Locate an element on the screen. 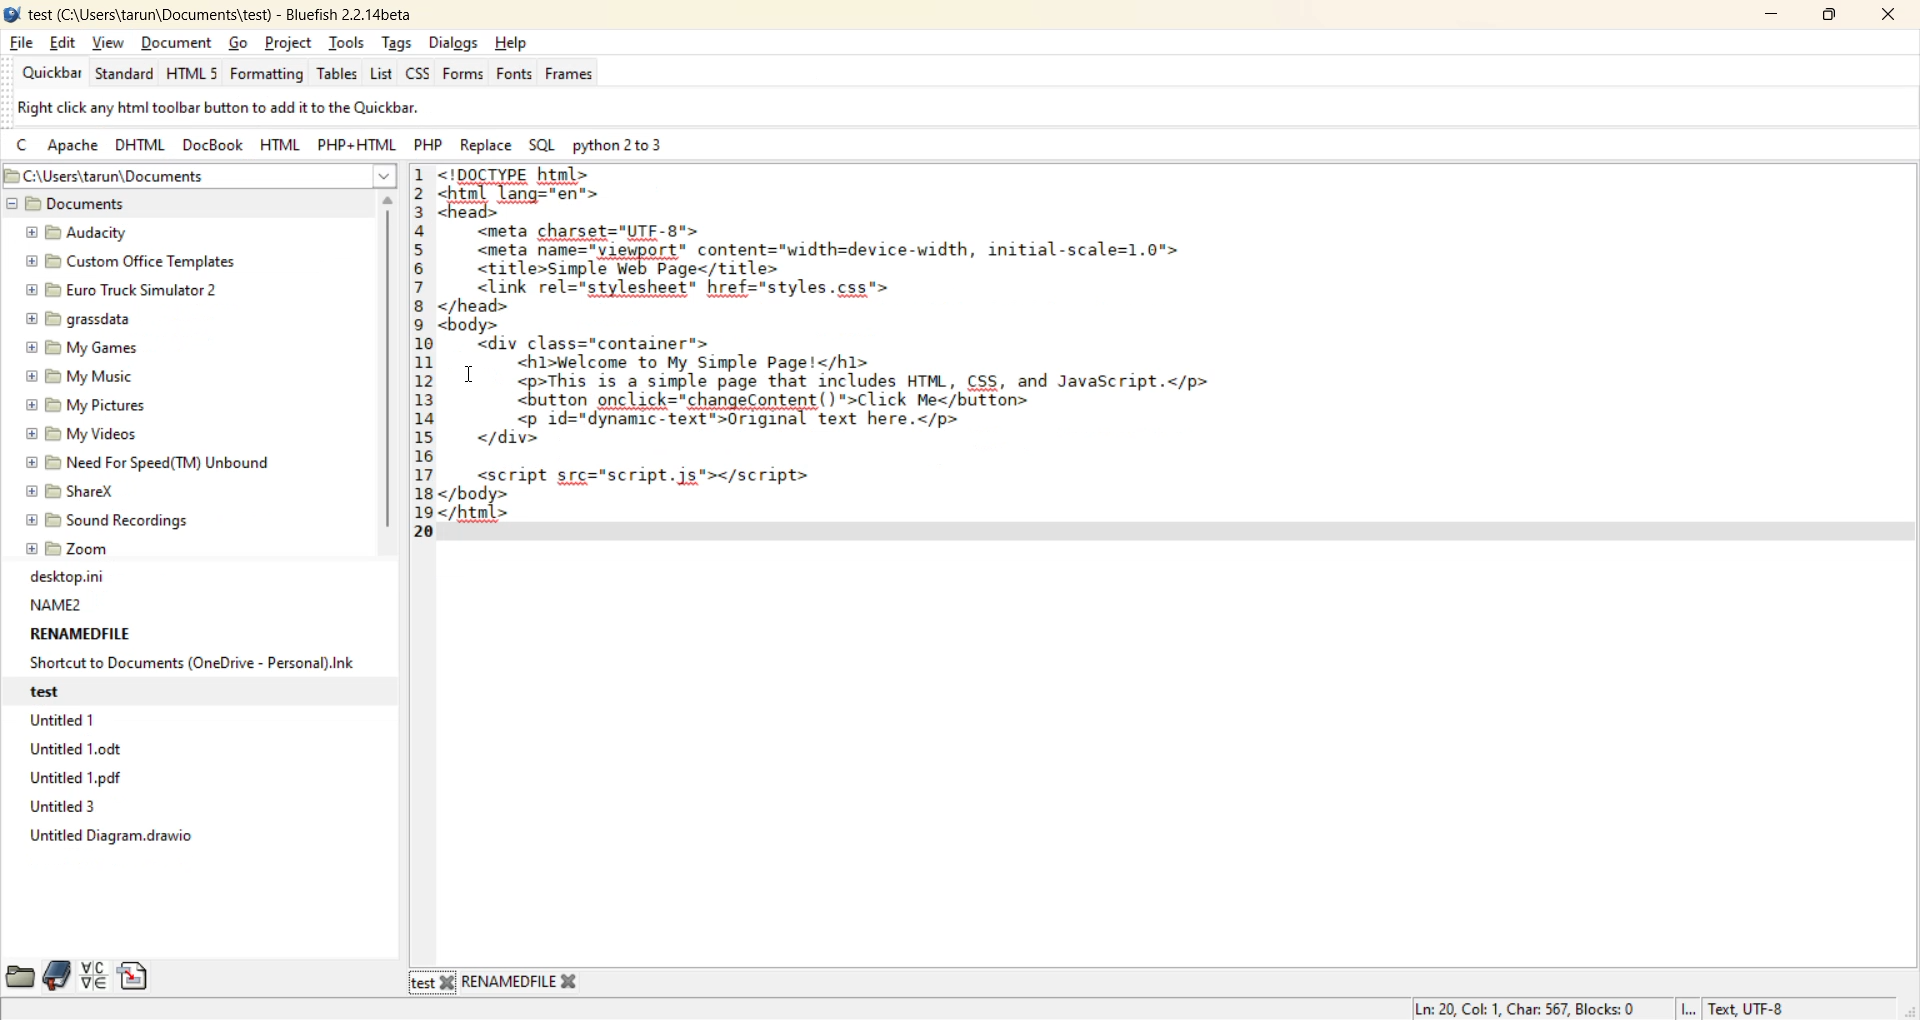  @ [9 Sound Recordings is located at coordinates (114, 518).